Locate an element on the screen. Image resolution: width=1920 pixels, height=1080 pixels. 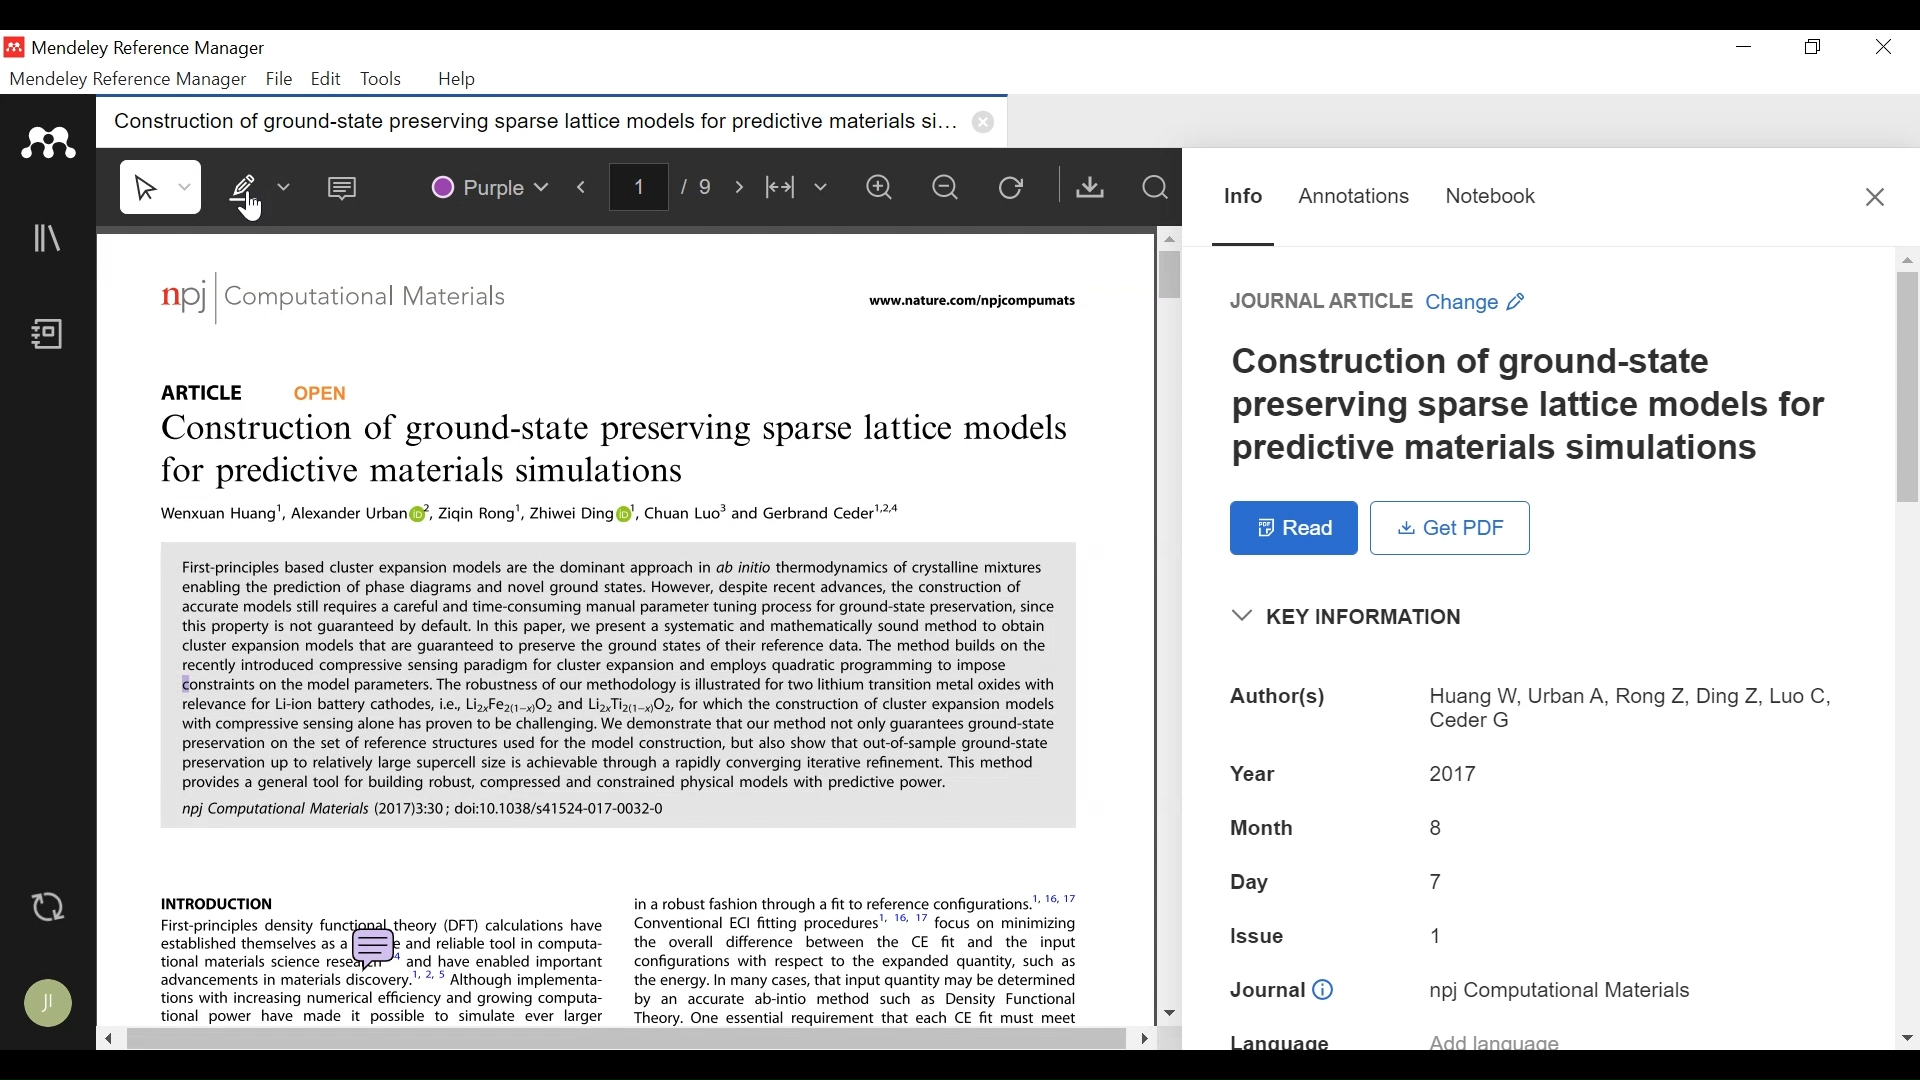
PDF Context is located at coordinates (616, 683).